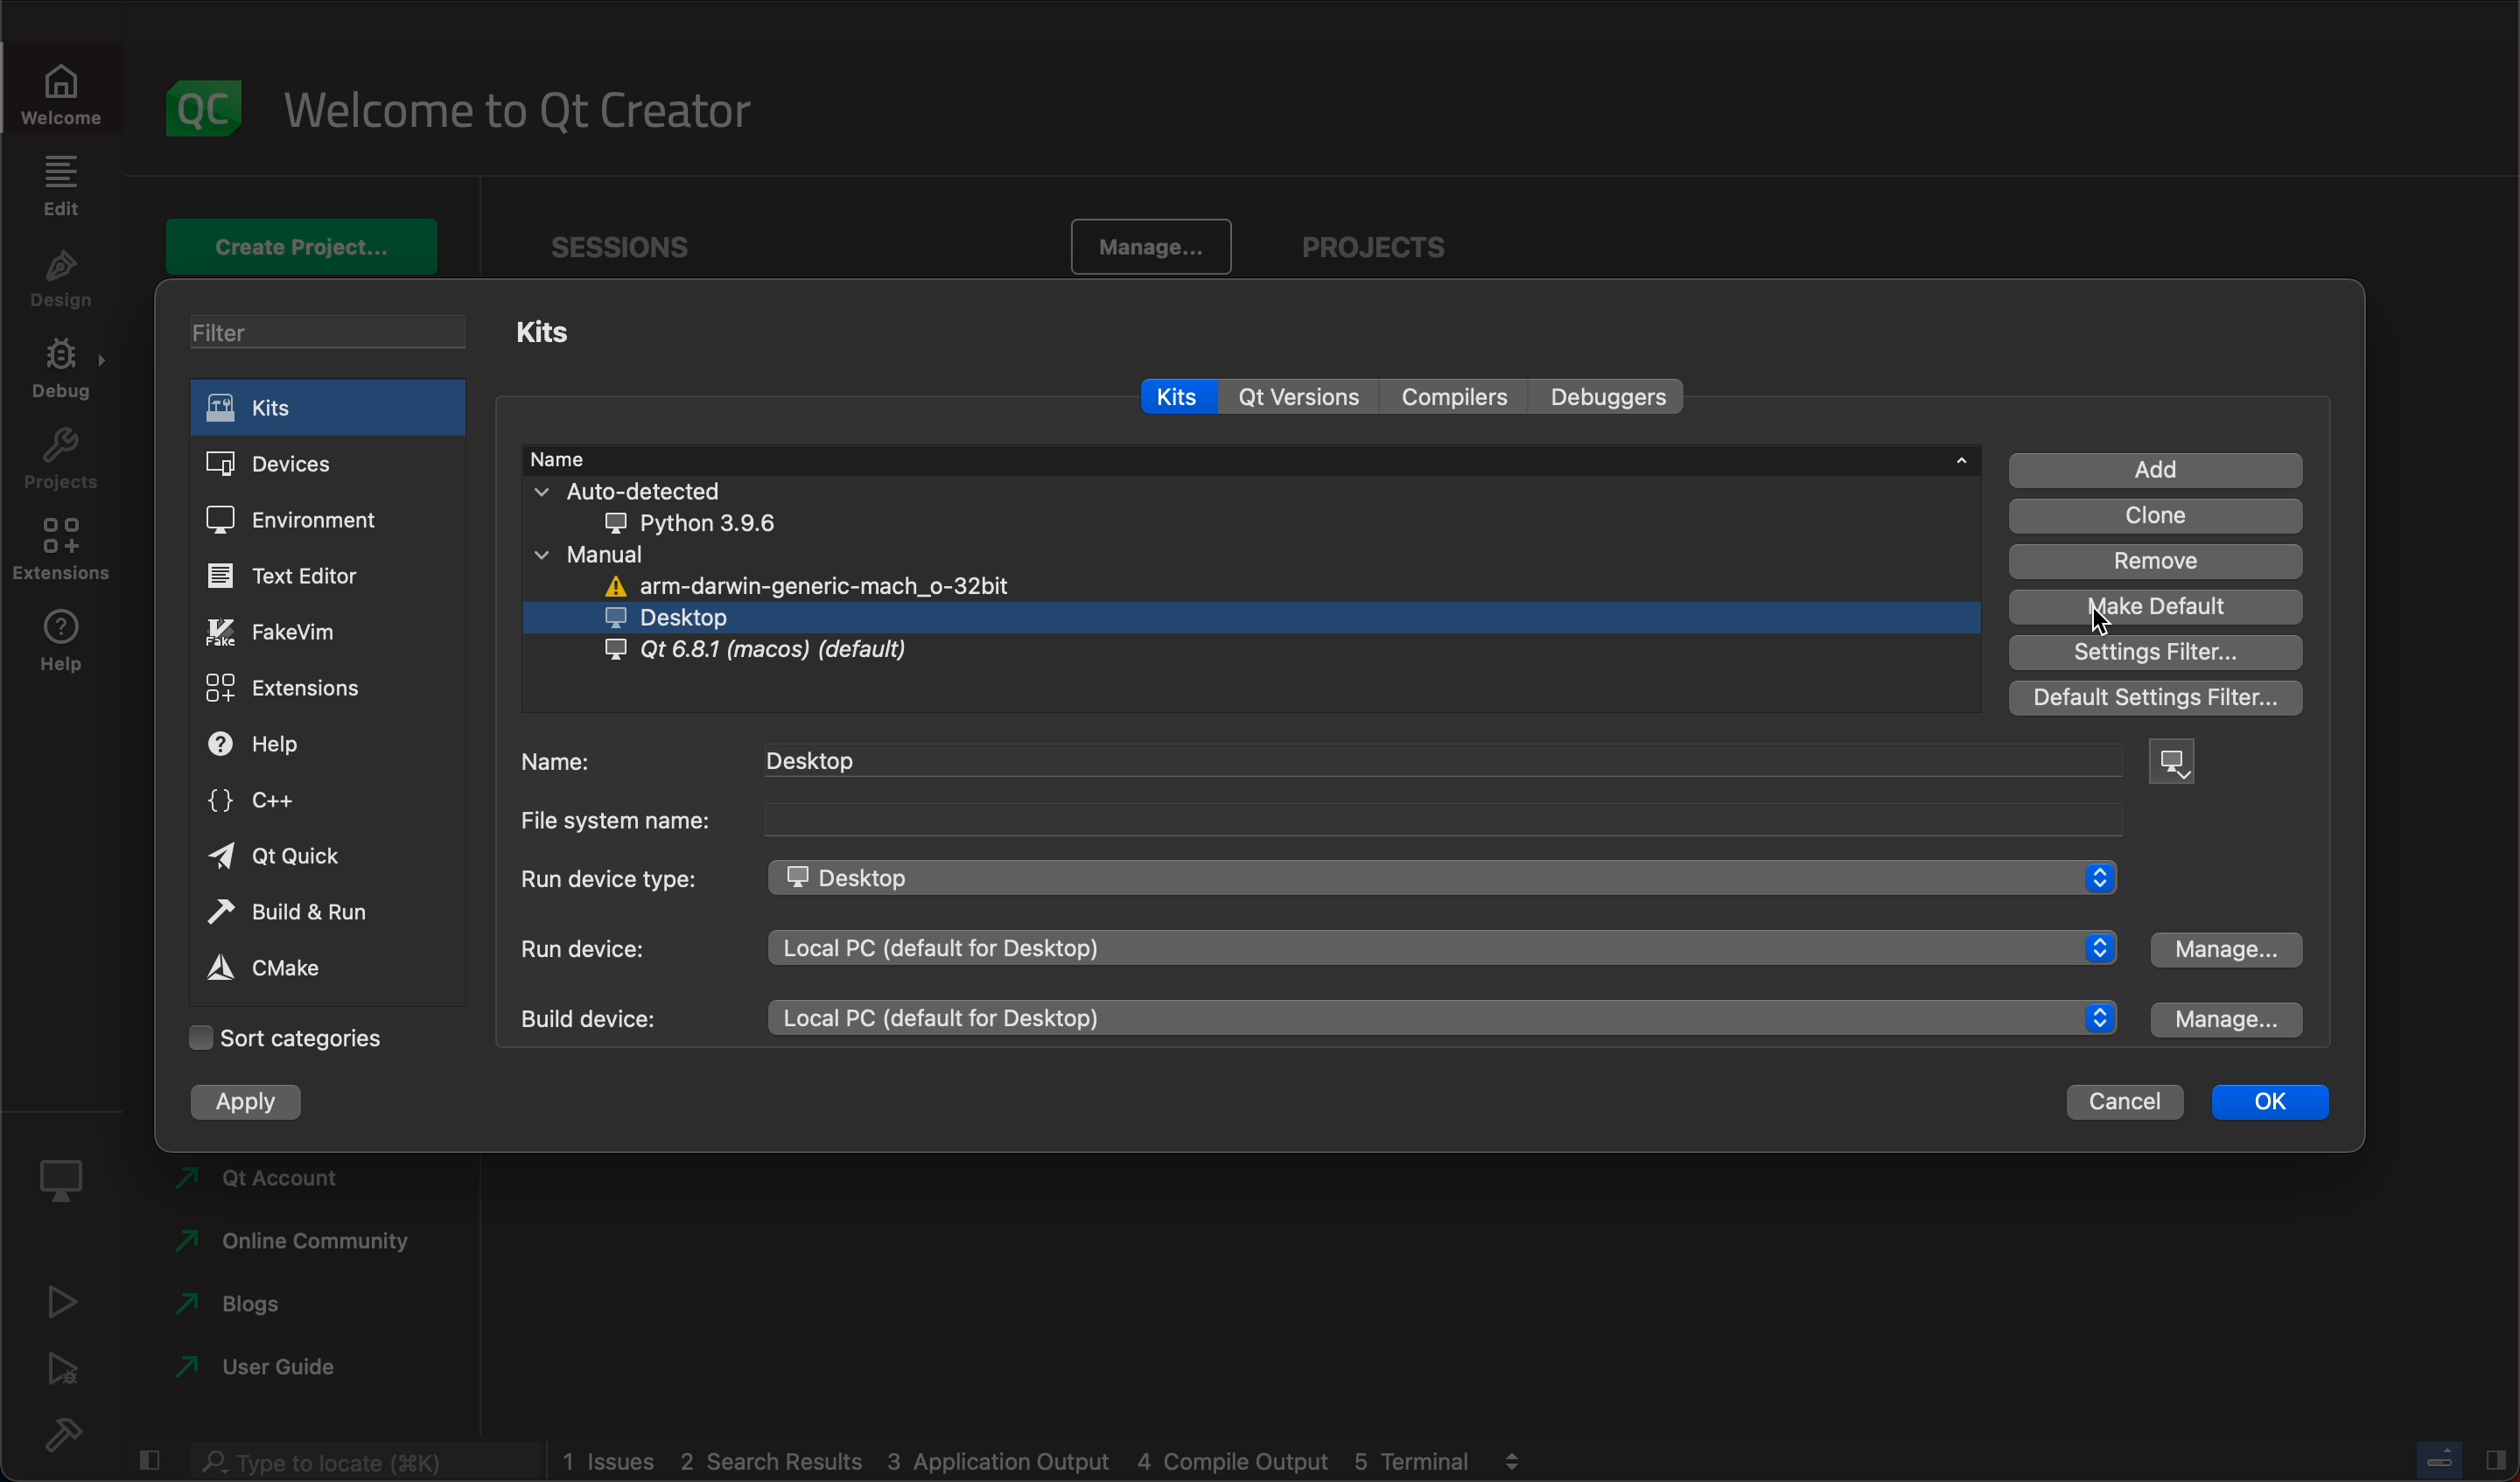 The image size is (2520, 1482). What do you see at coordinates (2114, 618) in the screenshot?
I see `cursor` at bounding box center [2114, 618].